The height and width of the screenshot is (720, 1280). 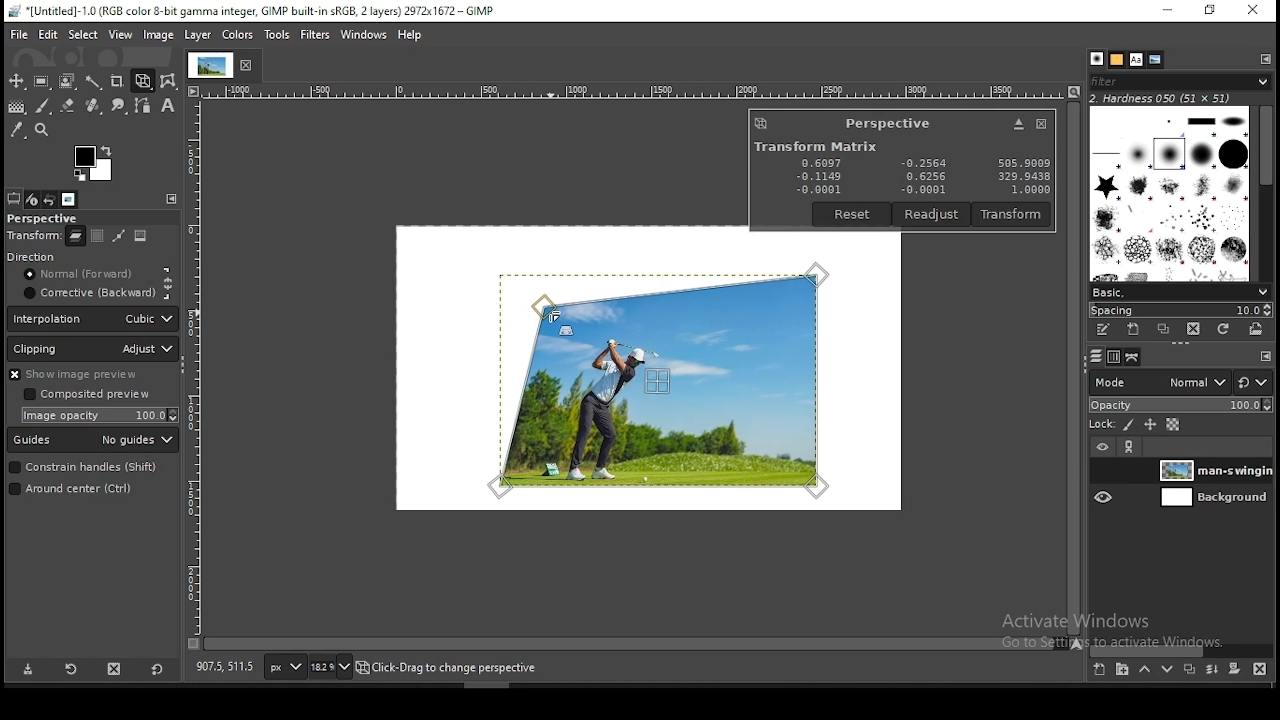 I want to click on scroll bar, so click(x=630, y=646).